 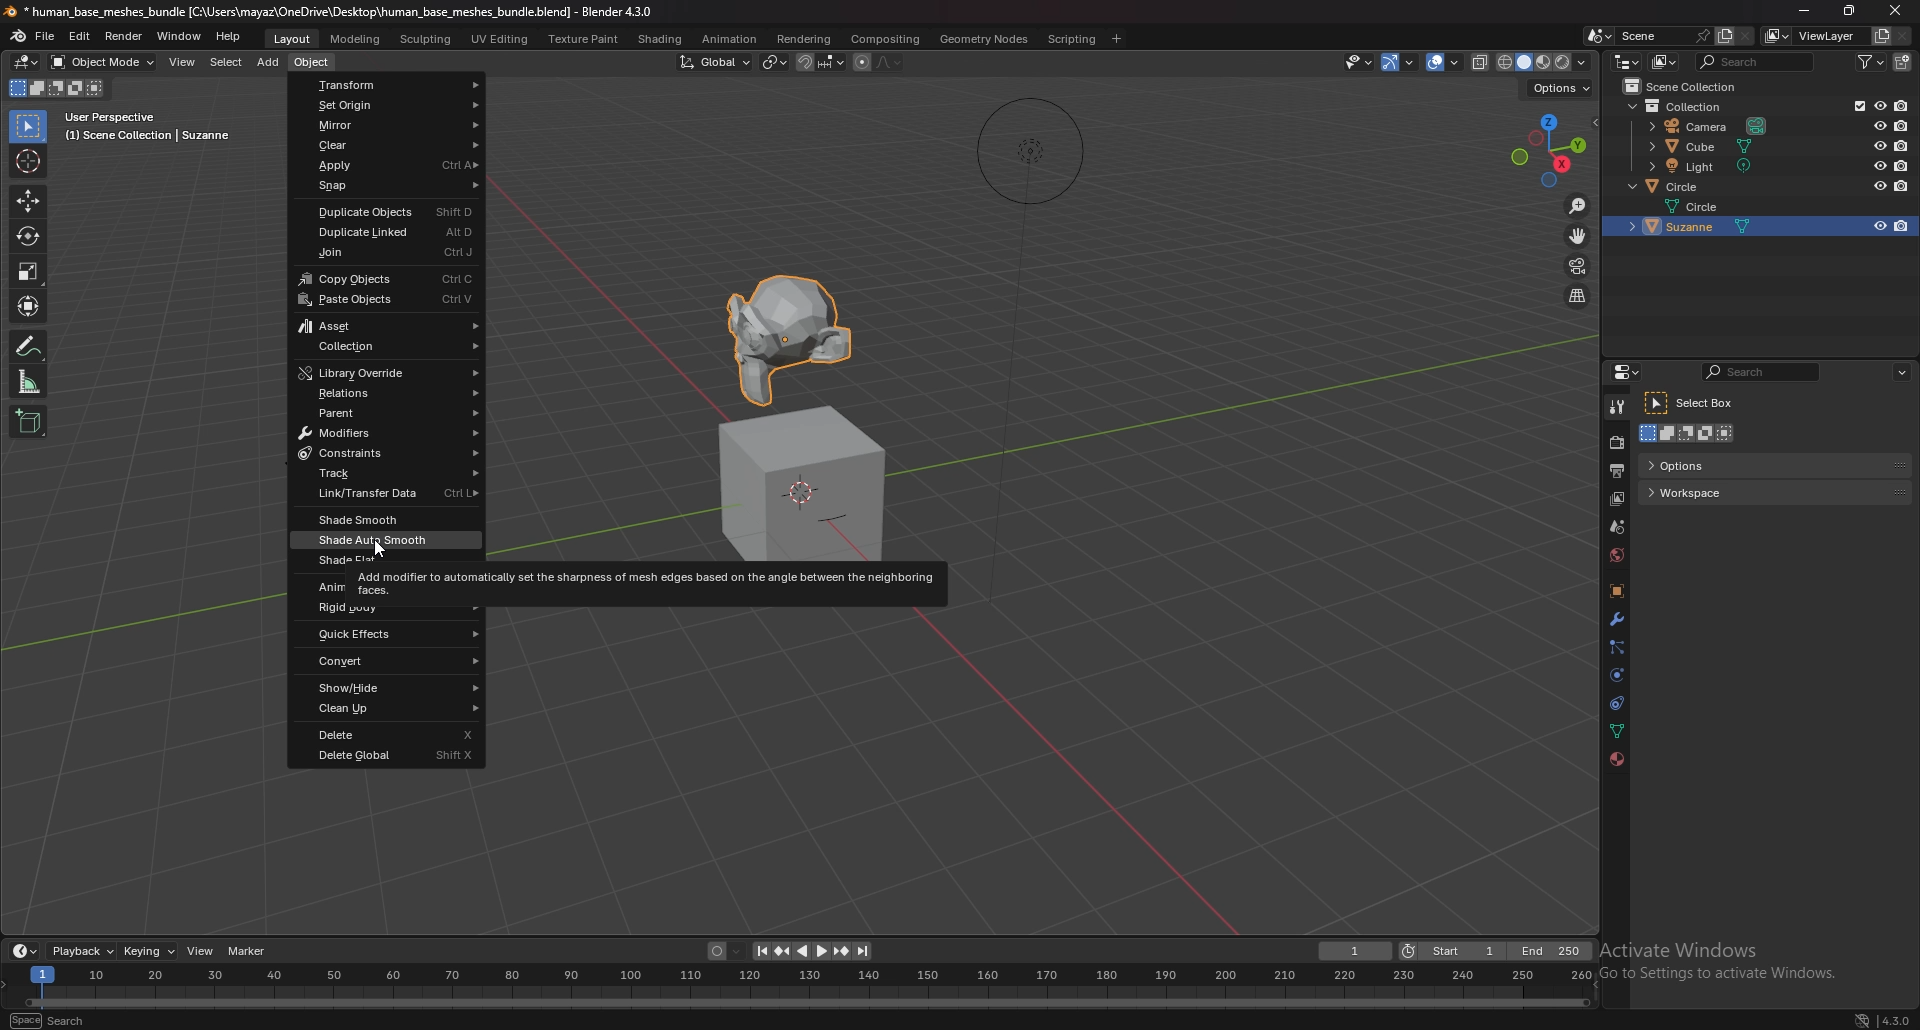 What do you see at coordinates (326, 12) in the screenshot?
I see `title` at bounding box center [326, 12].